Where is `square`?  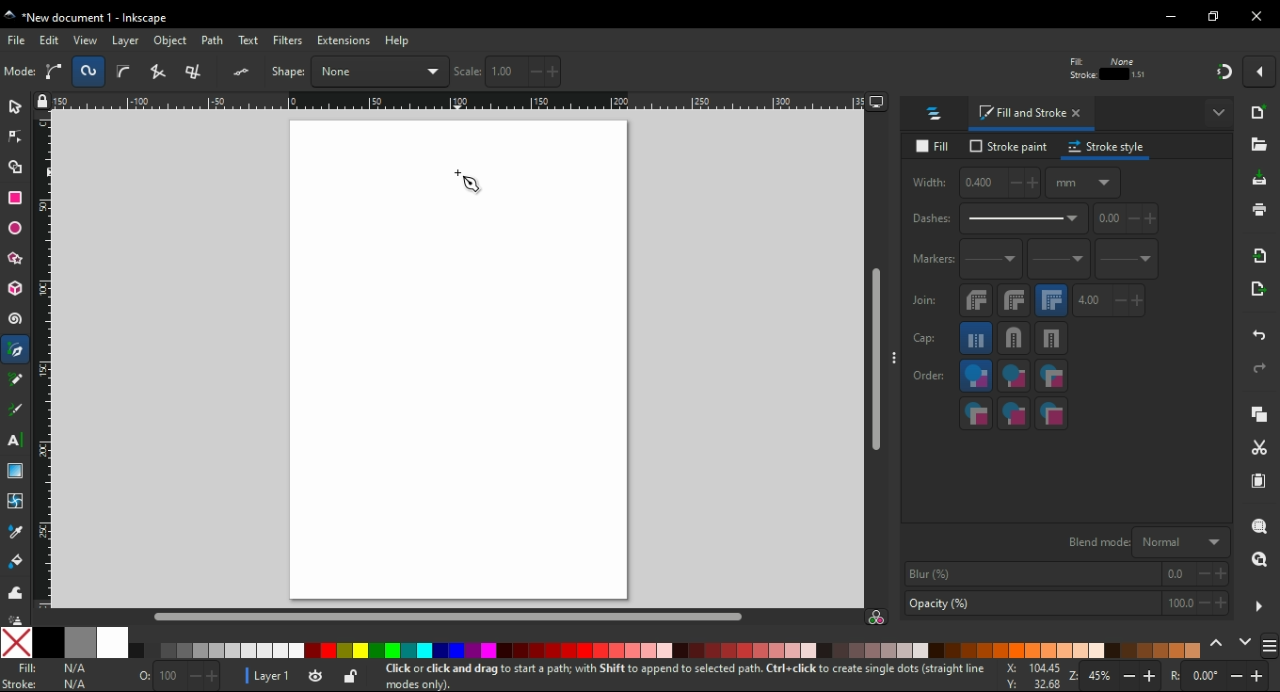 square is located at coordinates (1052, 338).